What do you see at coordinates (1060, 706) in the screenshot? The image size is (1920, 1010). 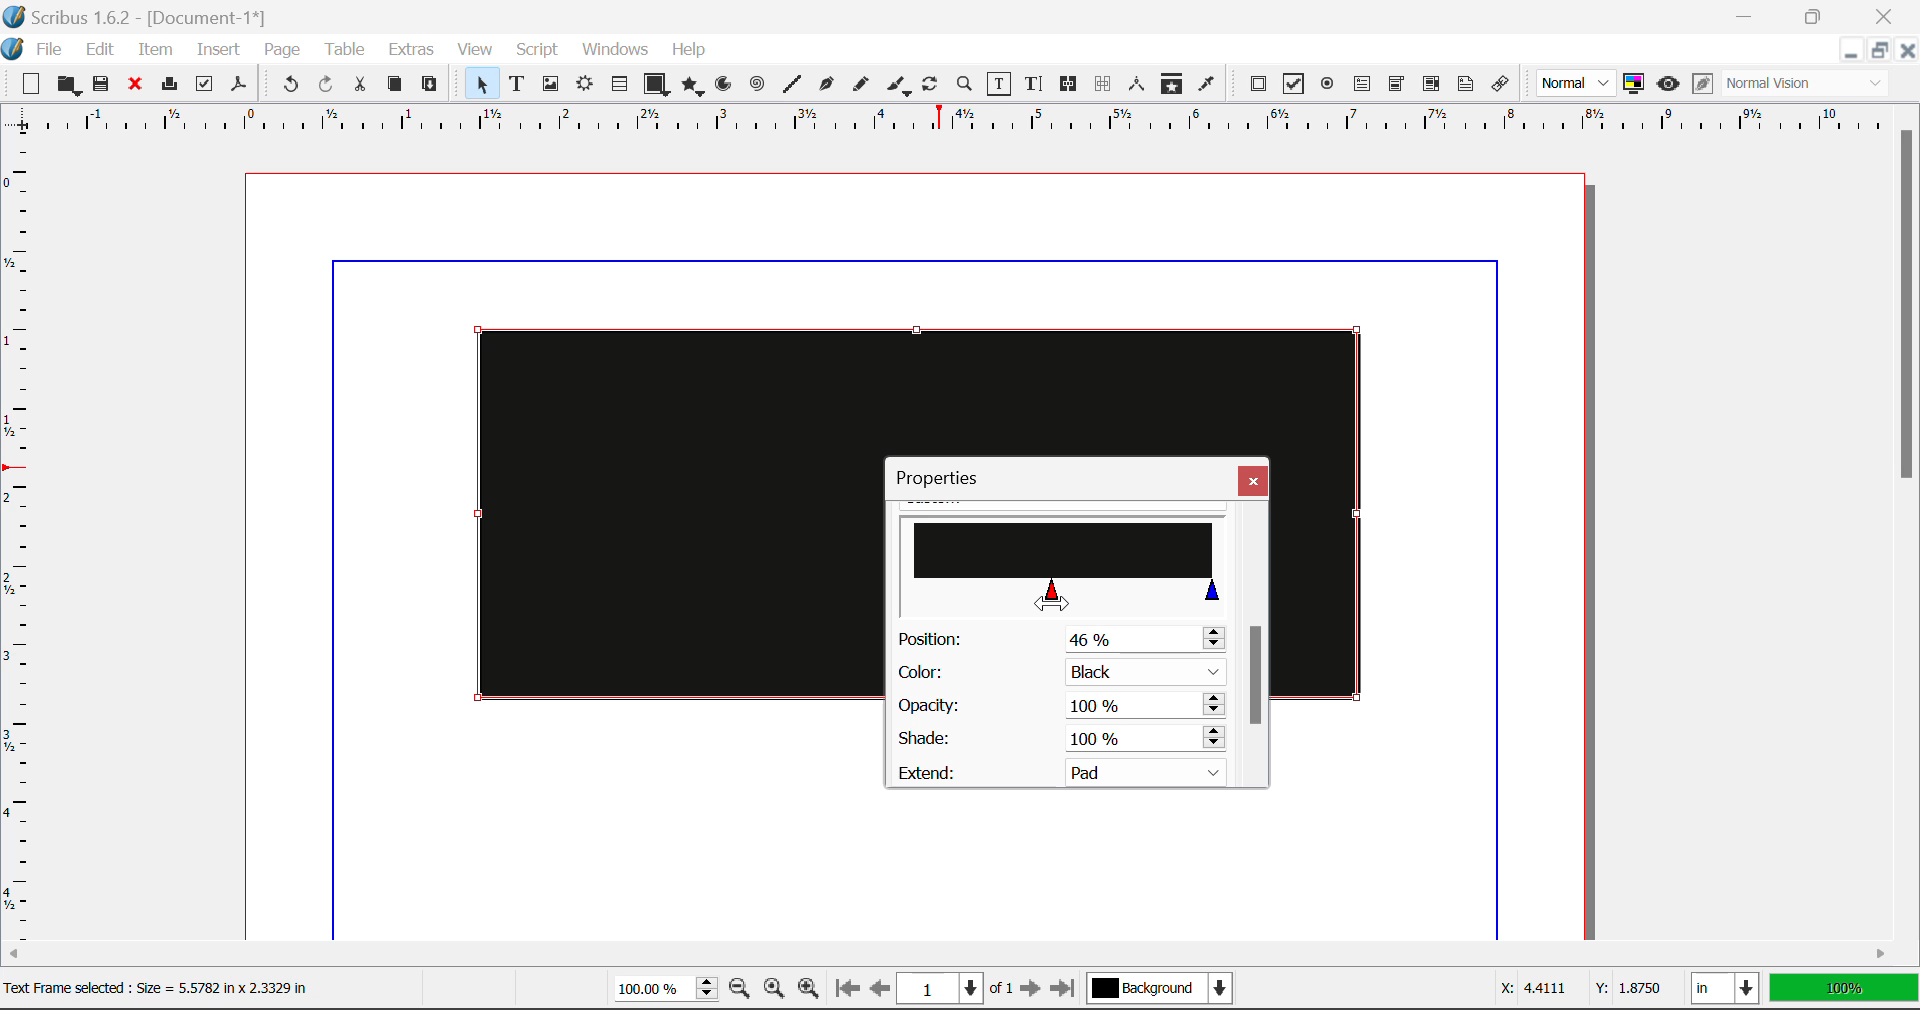 I see `Opacity` at bounding box center [1060, 706].